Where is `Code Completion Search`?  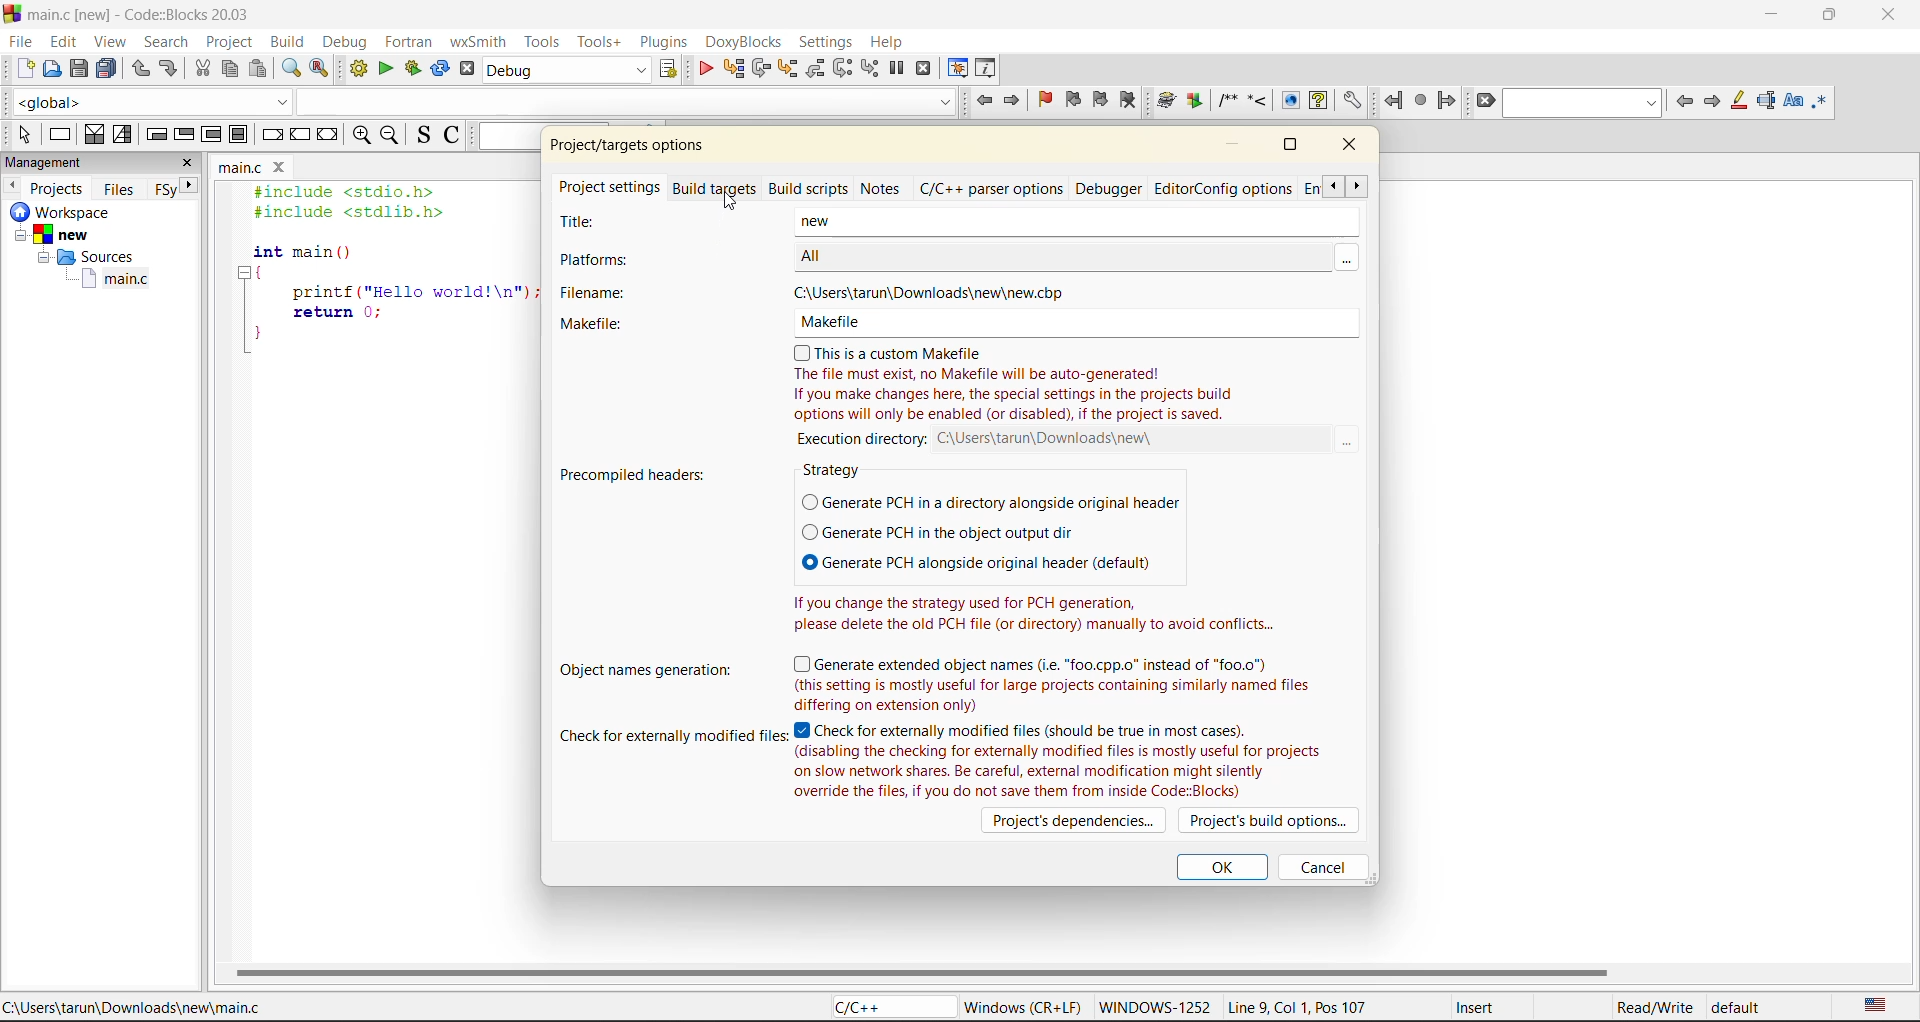
Code Completion Search is located at coordinates (626, 101).